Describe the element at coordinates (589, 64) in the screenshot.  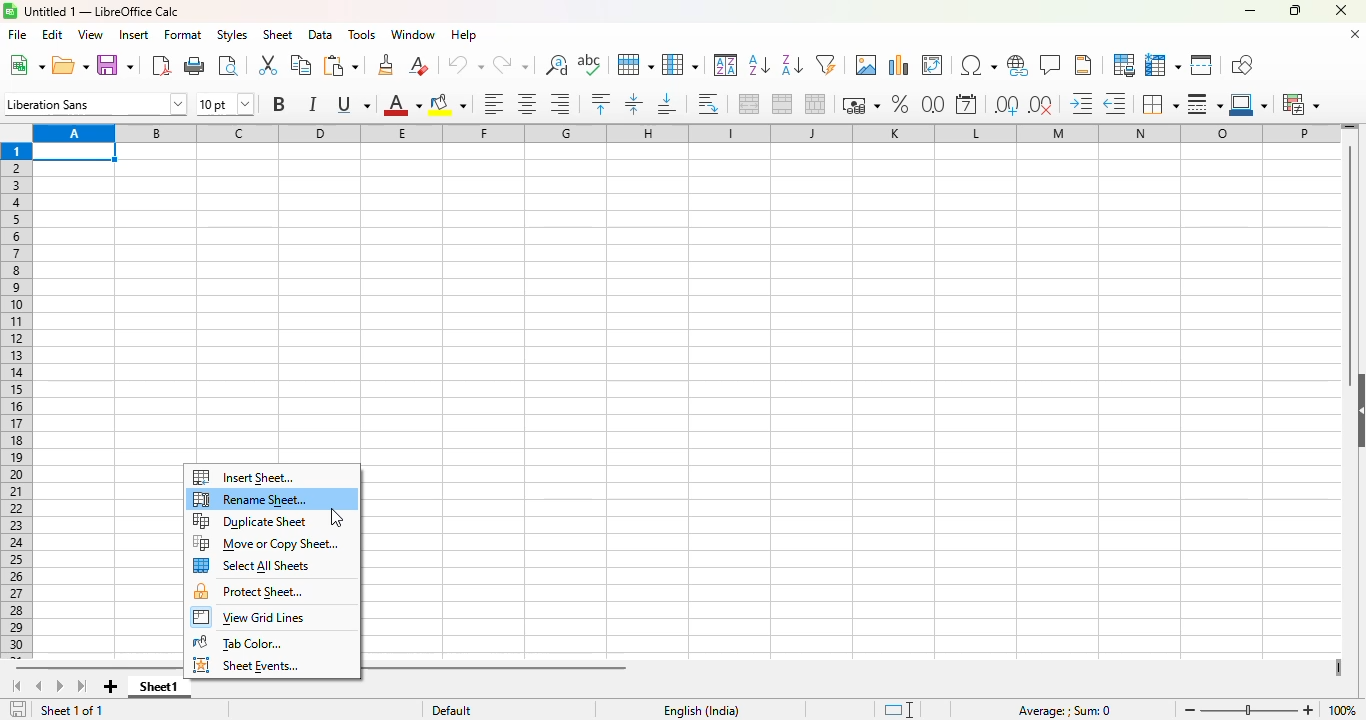
I see `spelling` at that location.